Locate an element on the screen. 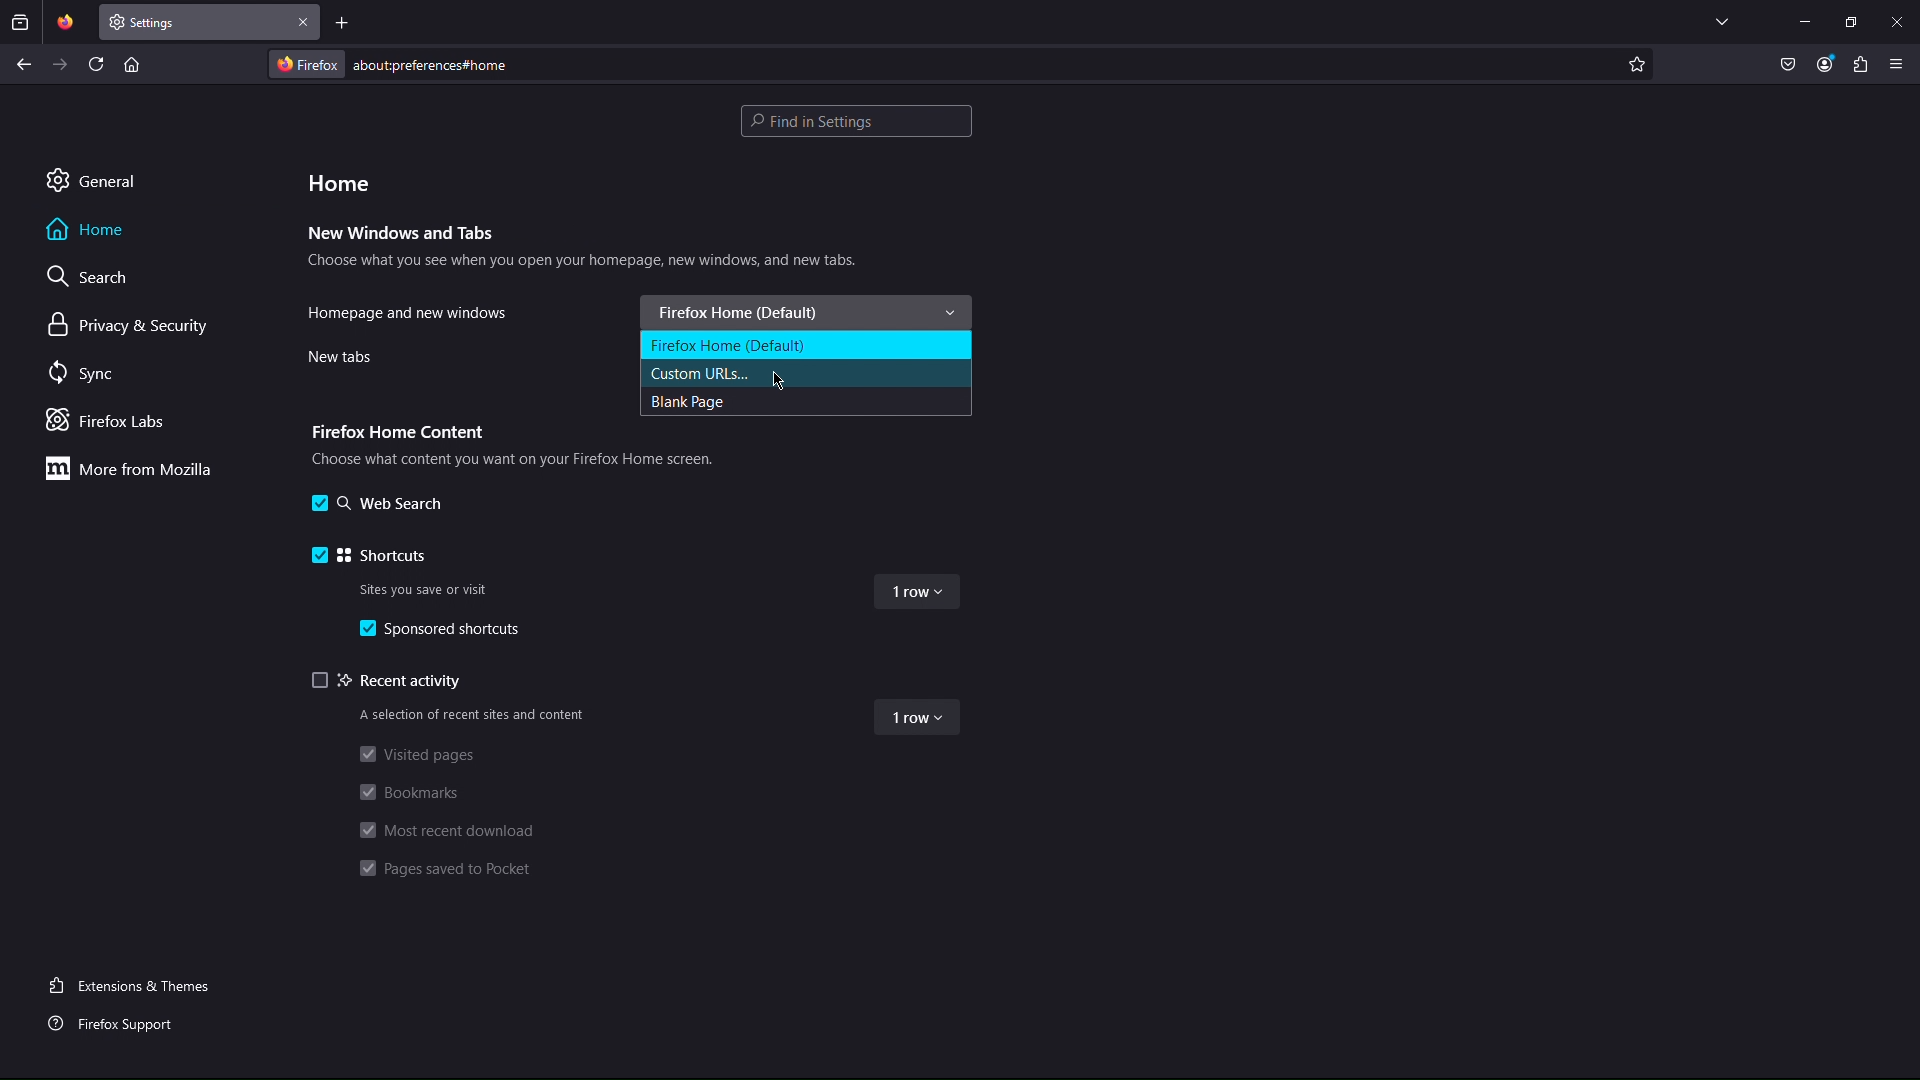 This screenshot has width=1920, height=1080. Account is located at coordinates (1825, 66).